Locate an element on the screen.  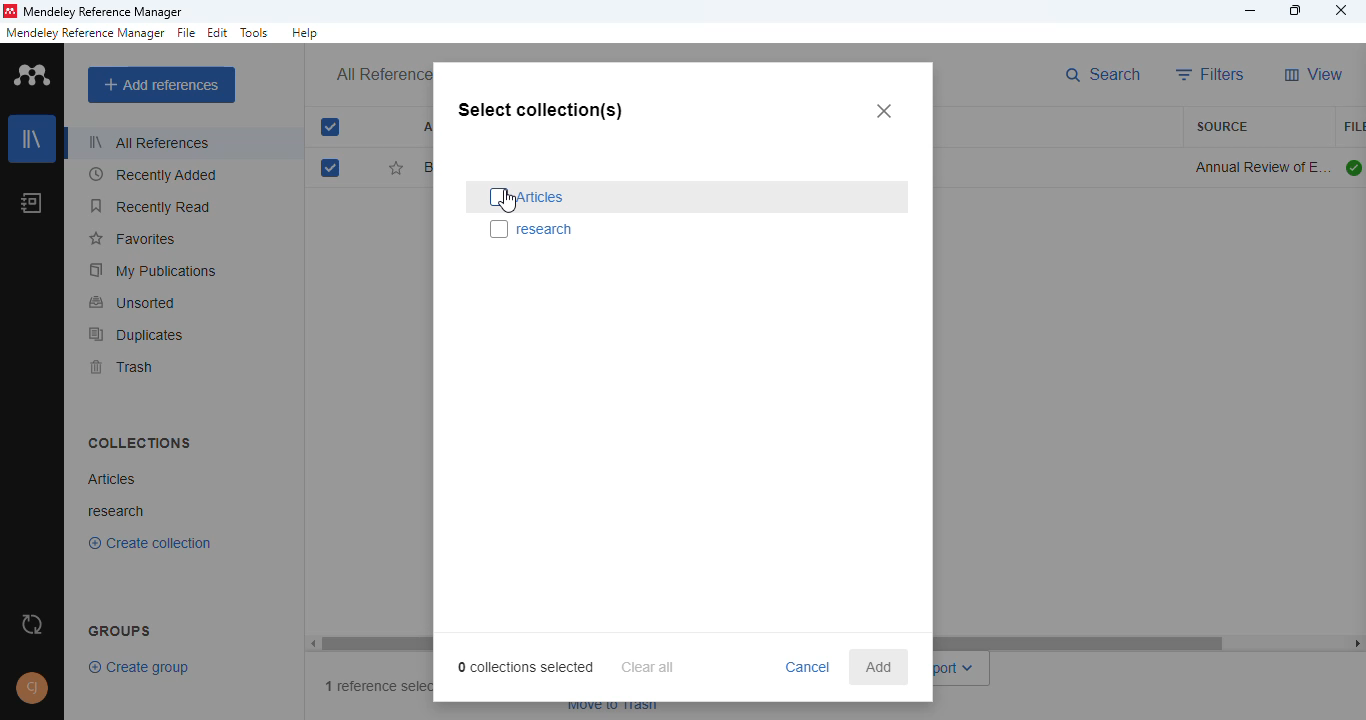
logo is located at coordinates (9, 11).